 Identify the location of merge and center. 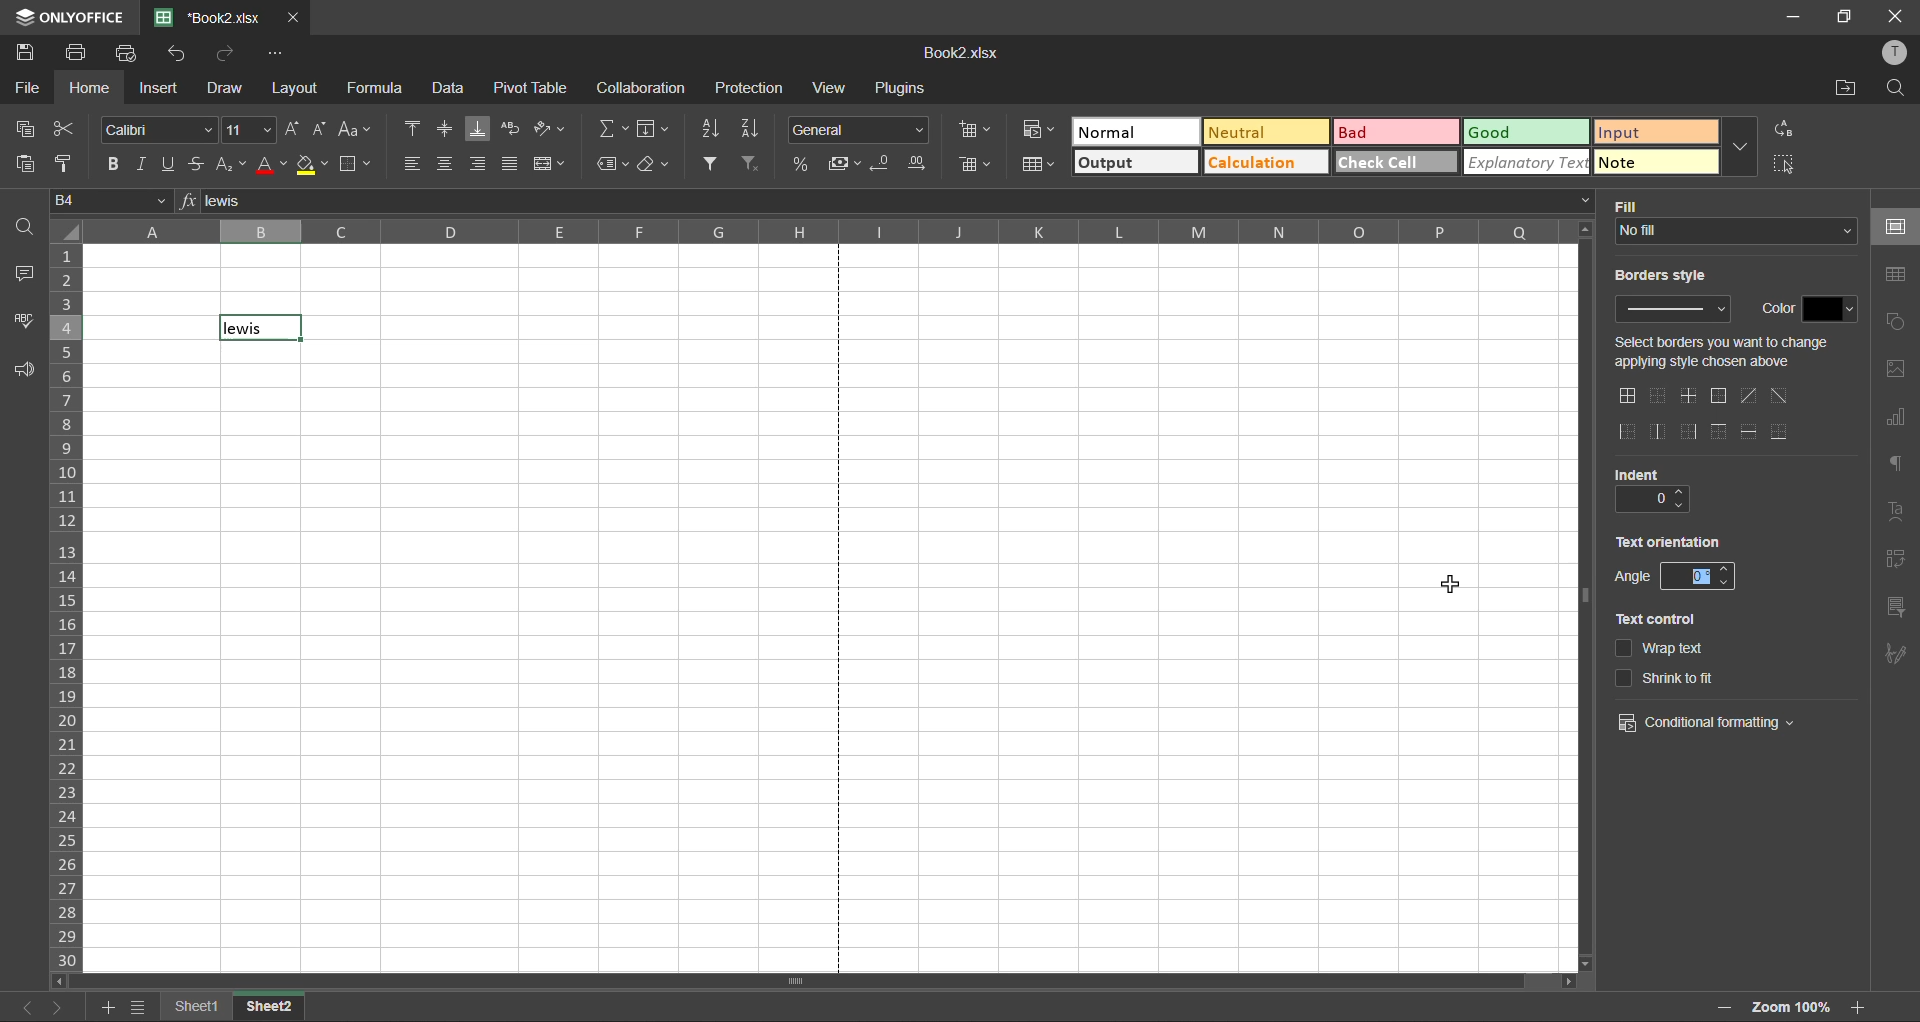
(549, 164).